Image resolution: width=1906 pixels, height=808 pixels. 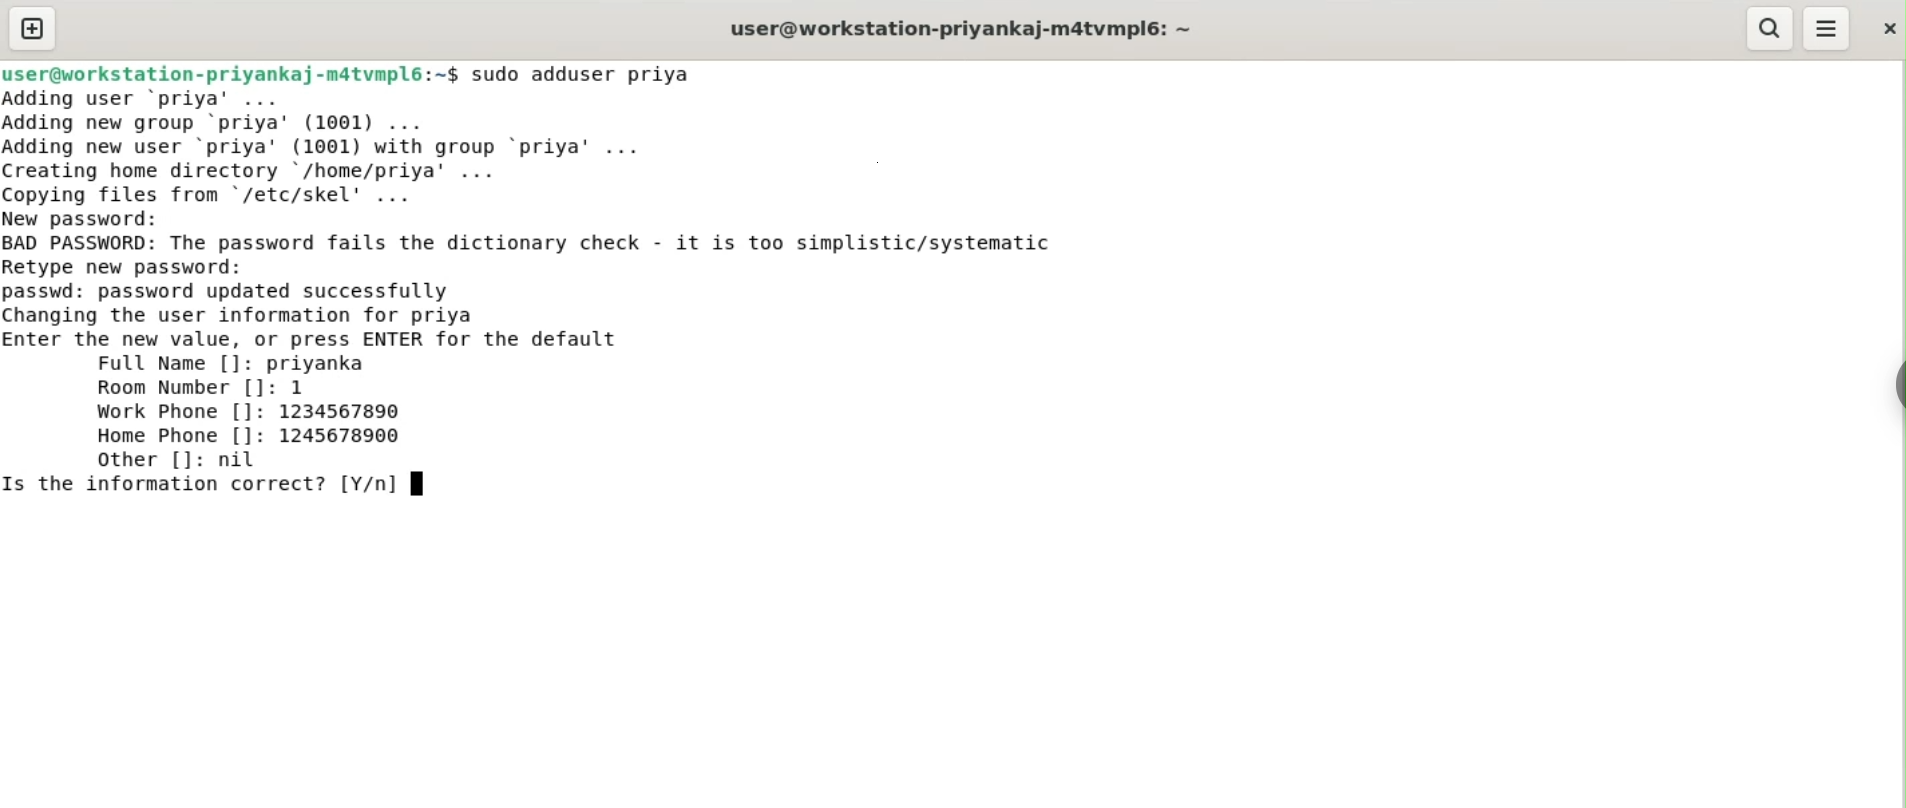 I want to click on passwd: password updated successfullyChanging the user information for priyaEnter the new value, or press ENTER for the defaultFull Name []: priyankal , so click(x=314, y=328).